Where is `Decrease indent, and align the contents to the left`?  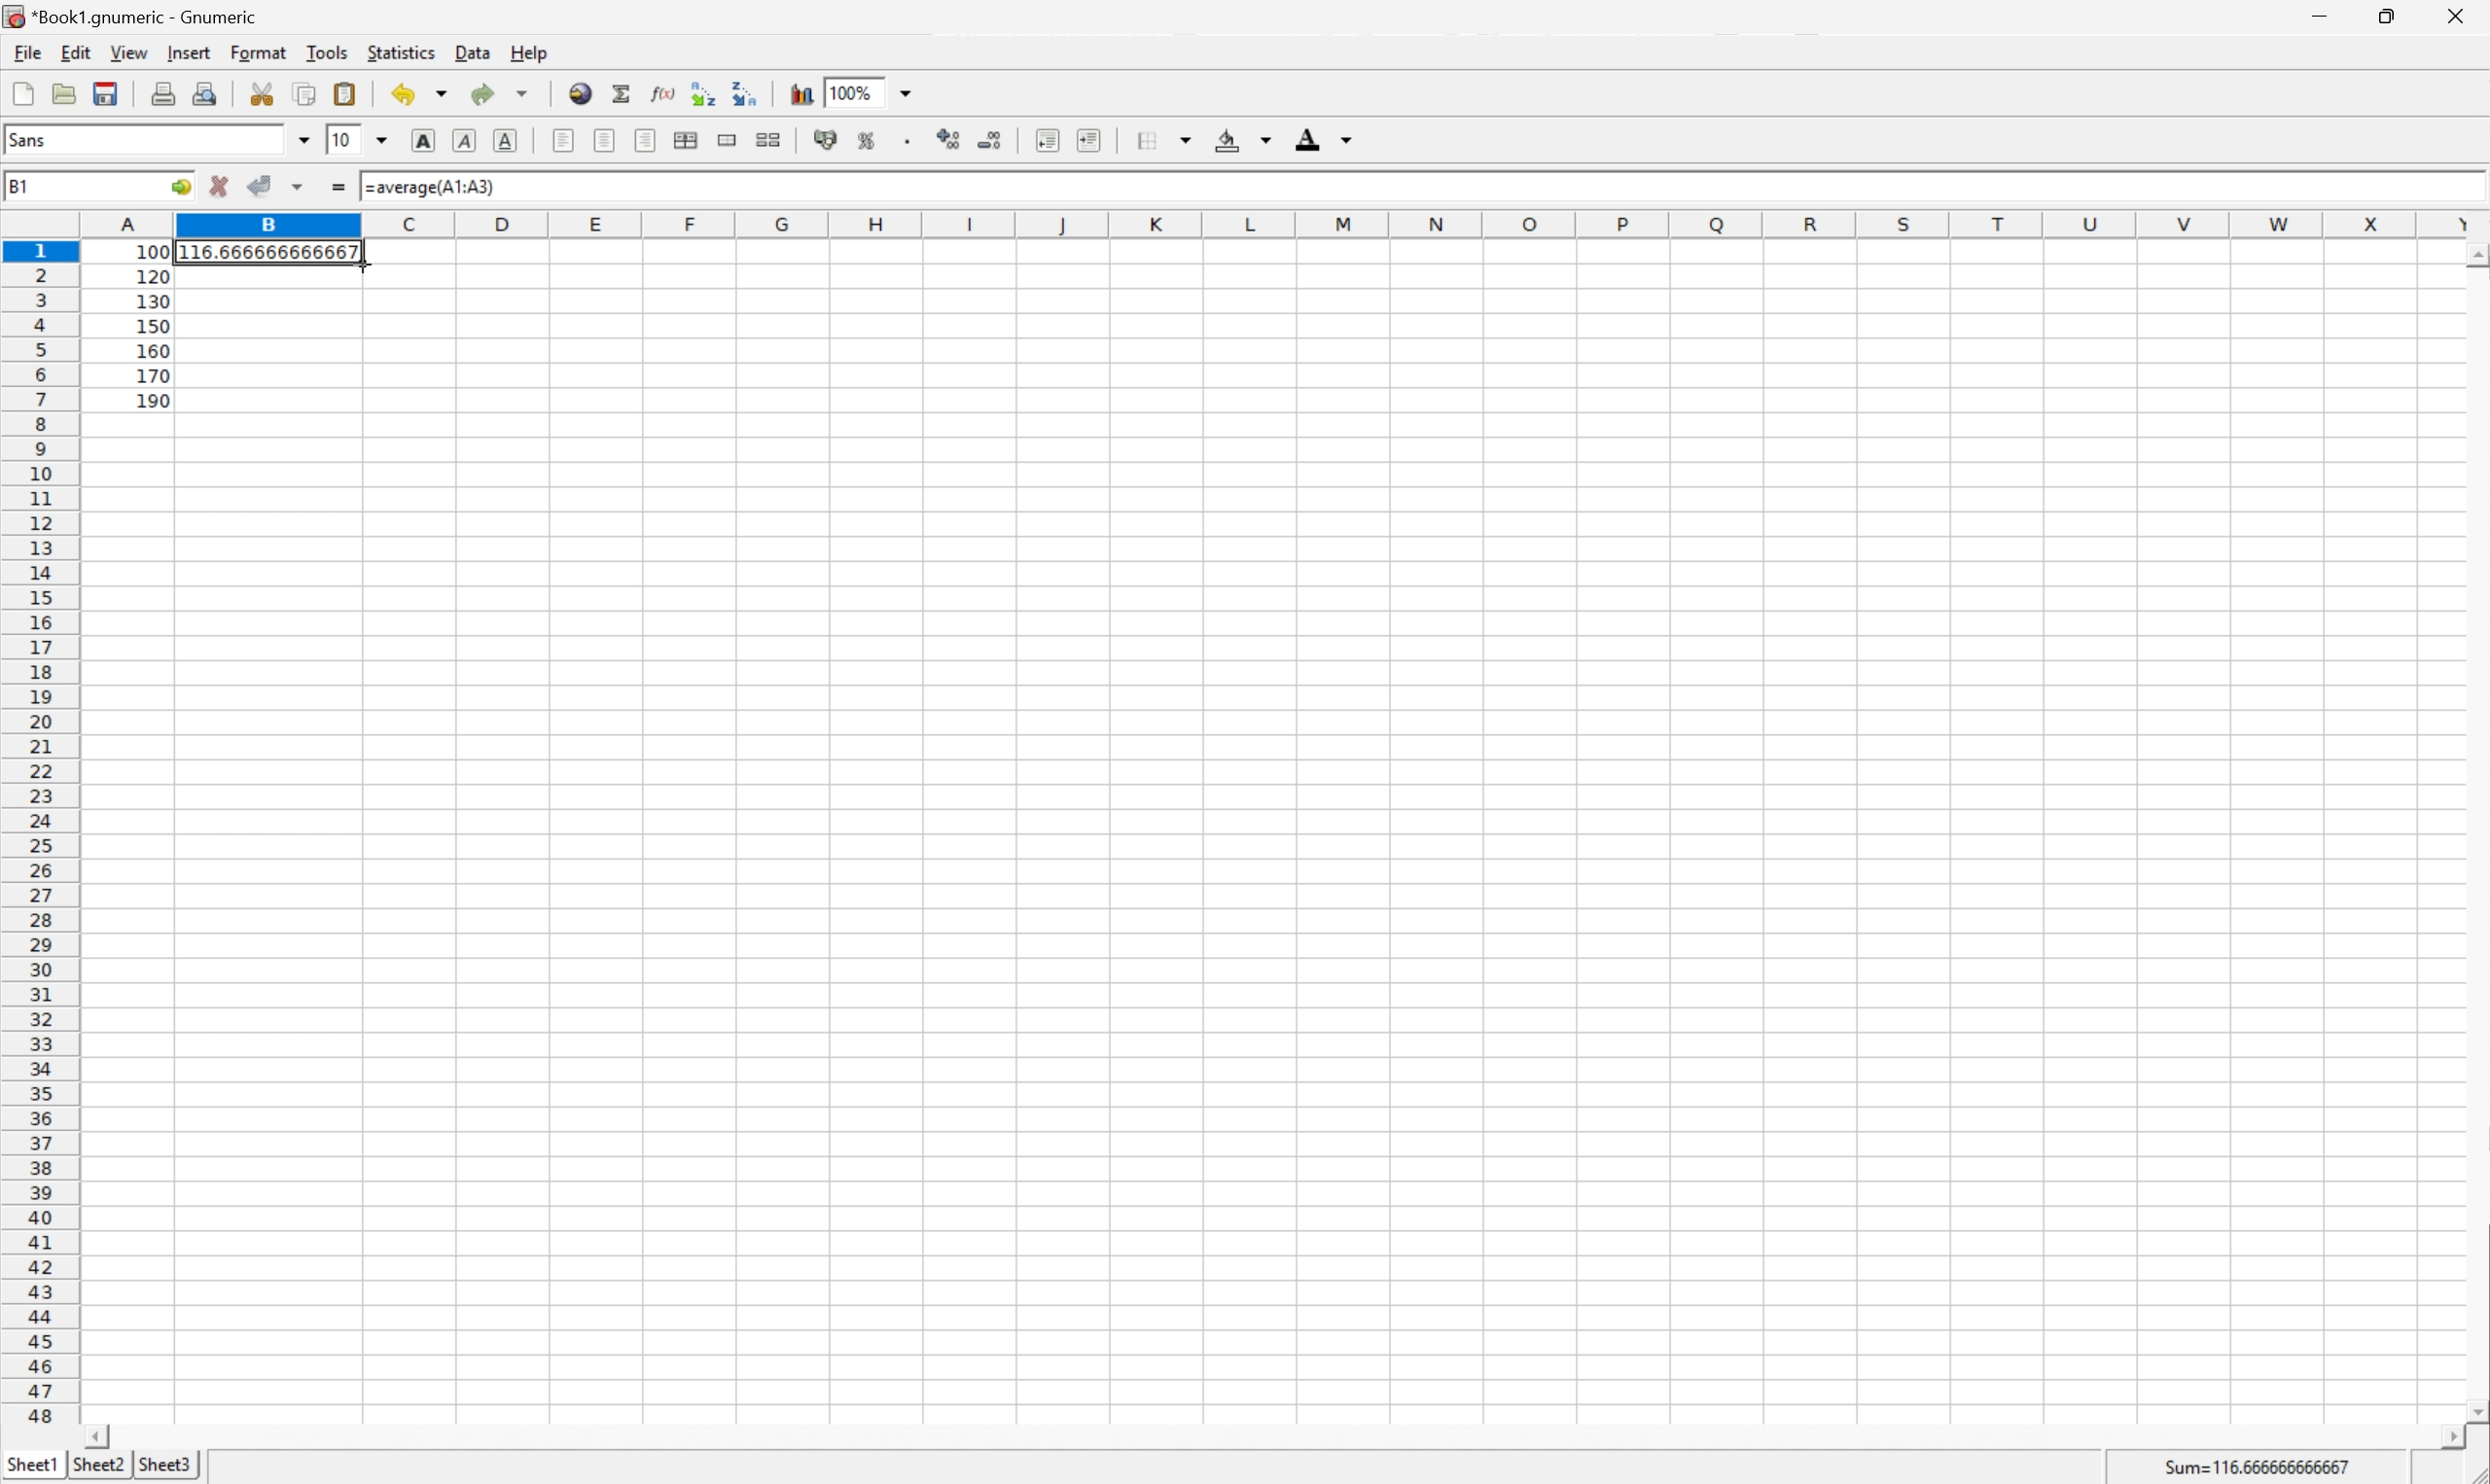 Decrease indent, and align the contents to the left is located at coordinates (1046, 140).